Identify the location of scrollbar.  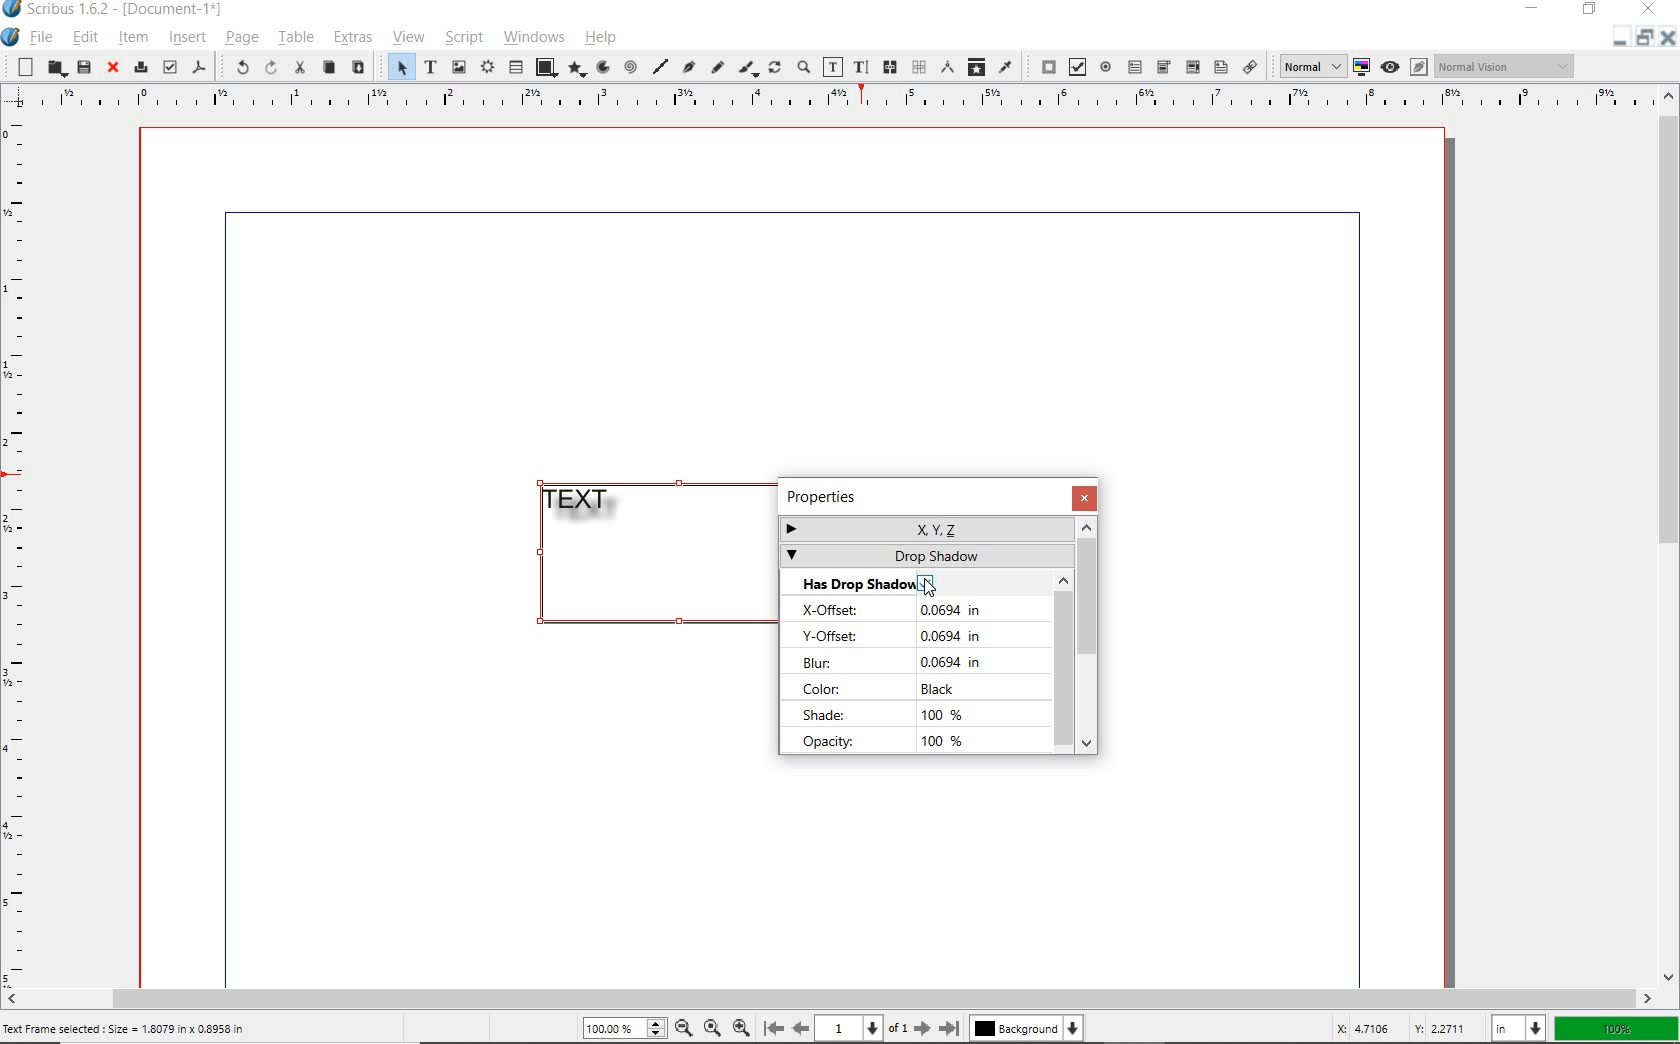
(830, 998).